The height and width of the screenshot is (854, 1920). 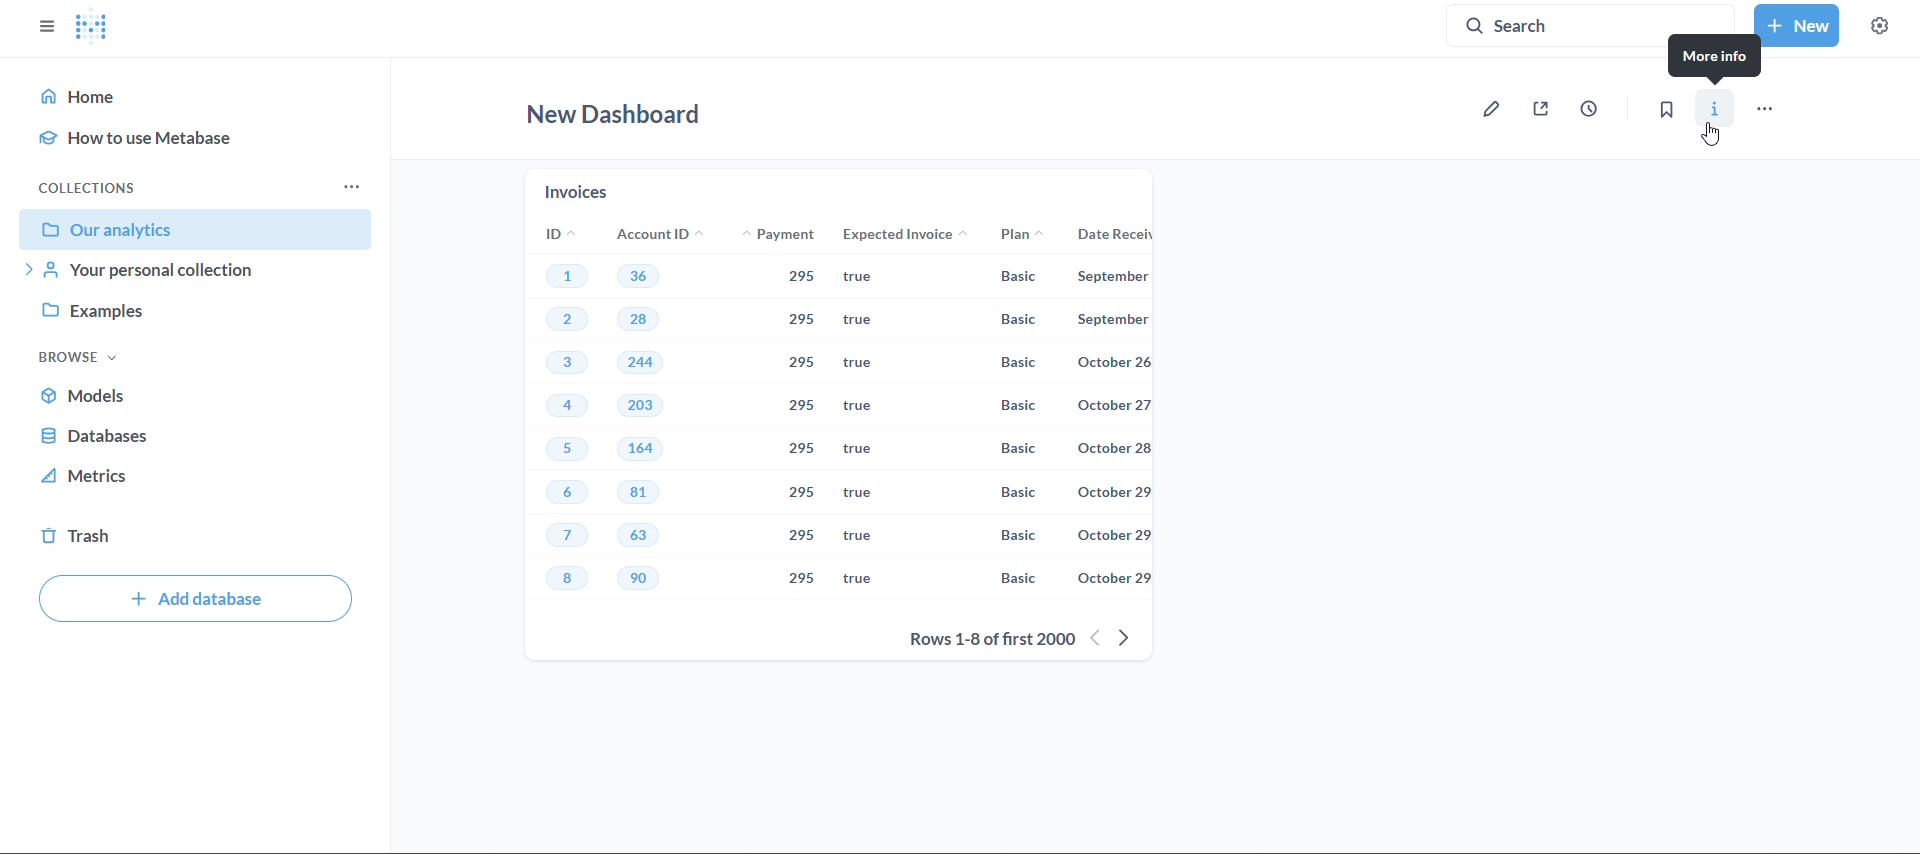 I want to click on trash, so click(x=199, y=536).